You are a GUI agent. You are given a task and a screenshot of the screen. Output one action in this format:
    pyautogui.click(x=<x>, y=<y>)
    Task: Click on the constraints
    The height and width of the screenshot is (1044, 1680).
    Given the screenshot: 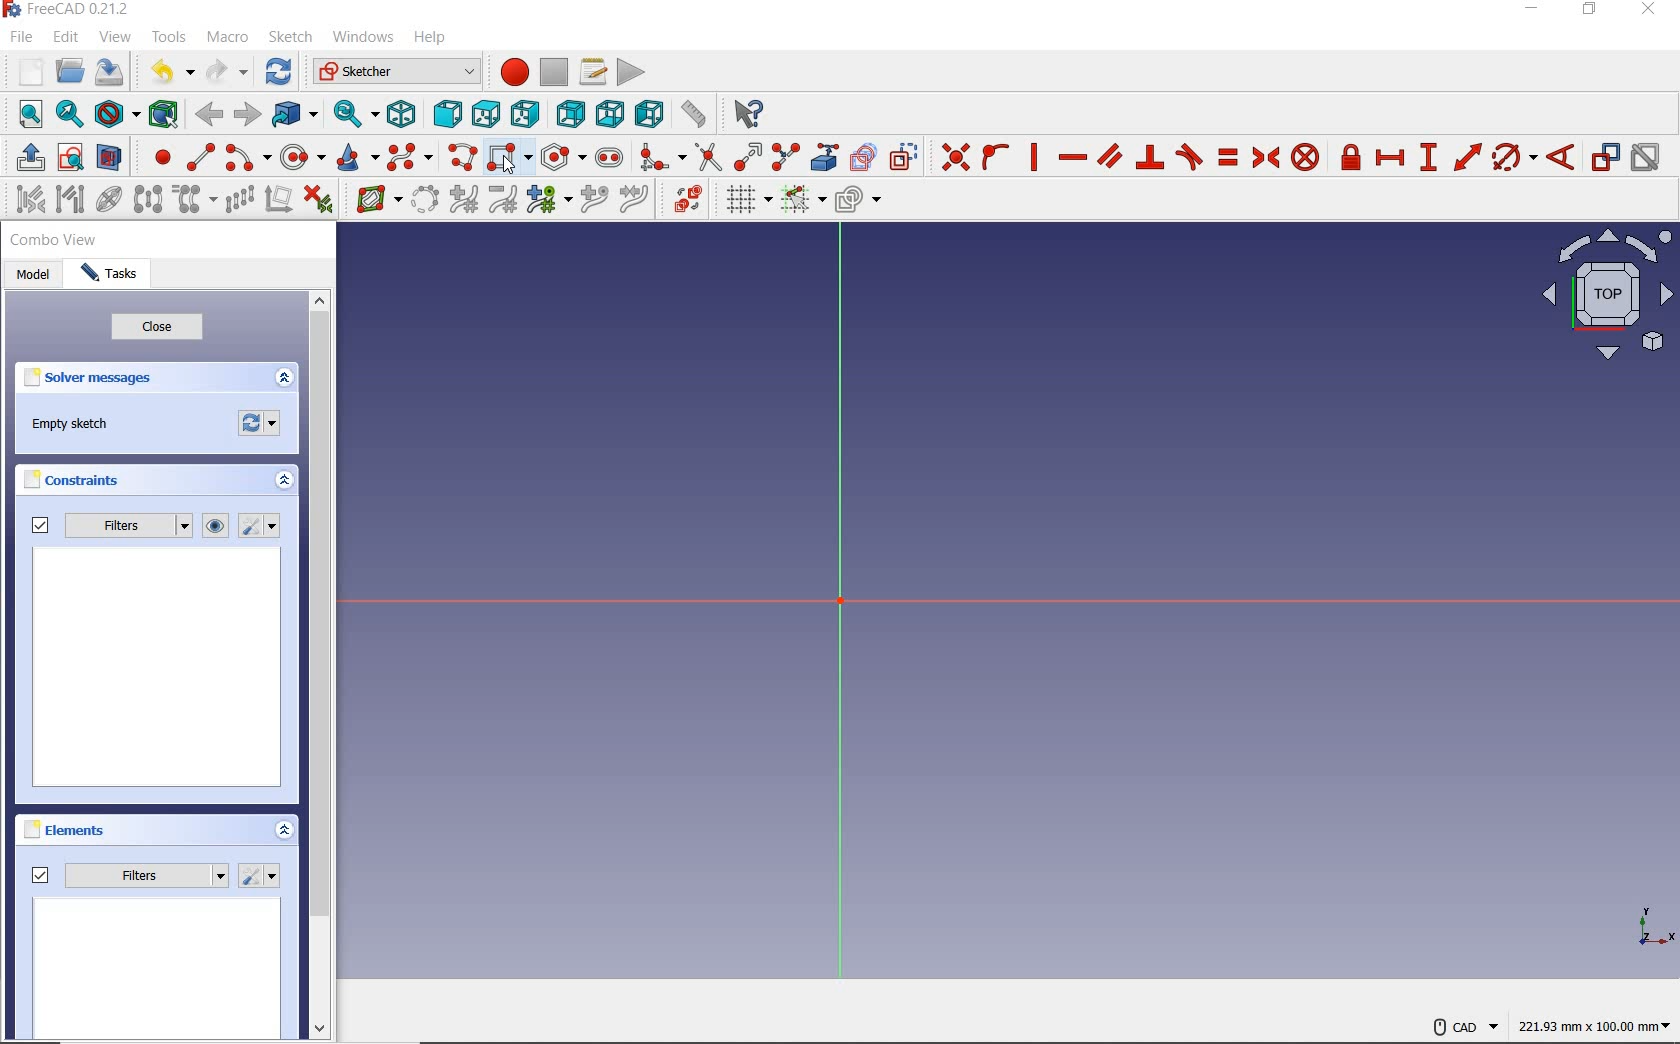 What is the action you would take?
    pyautogui.click(x=77, y=483)
    